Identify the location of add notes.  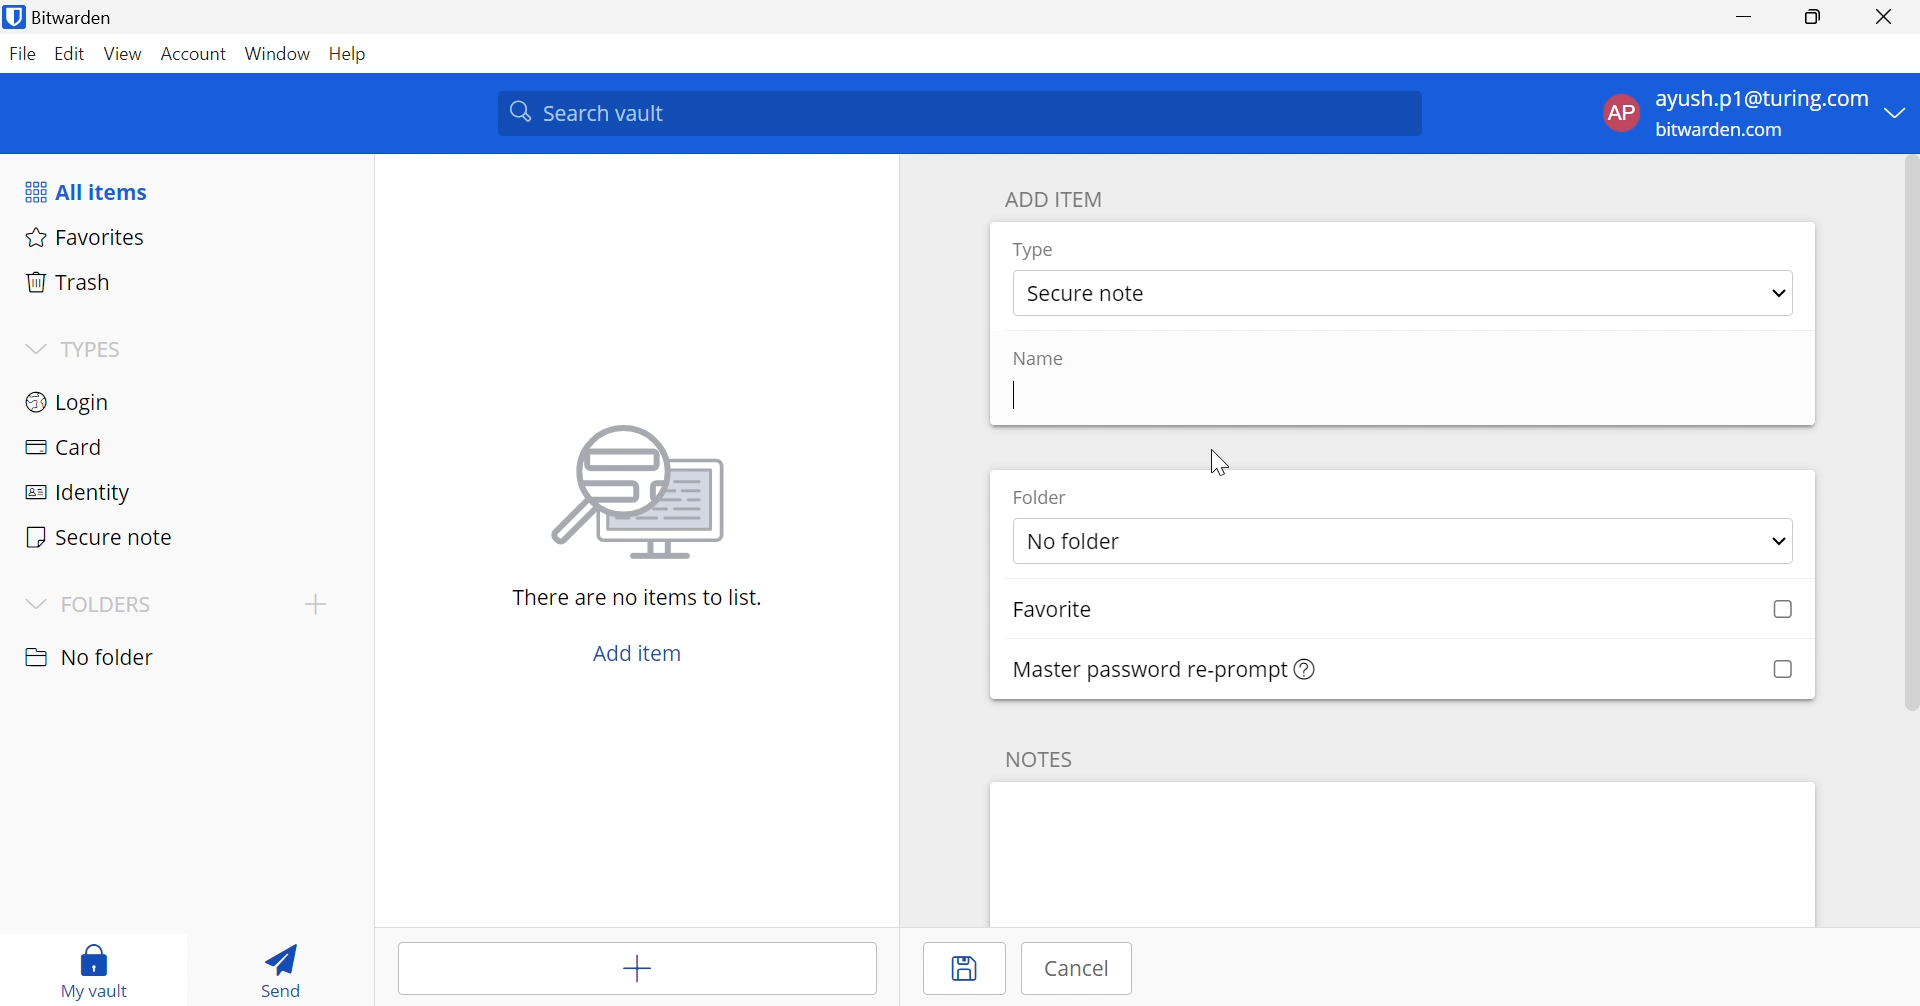
(1403, 852).